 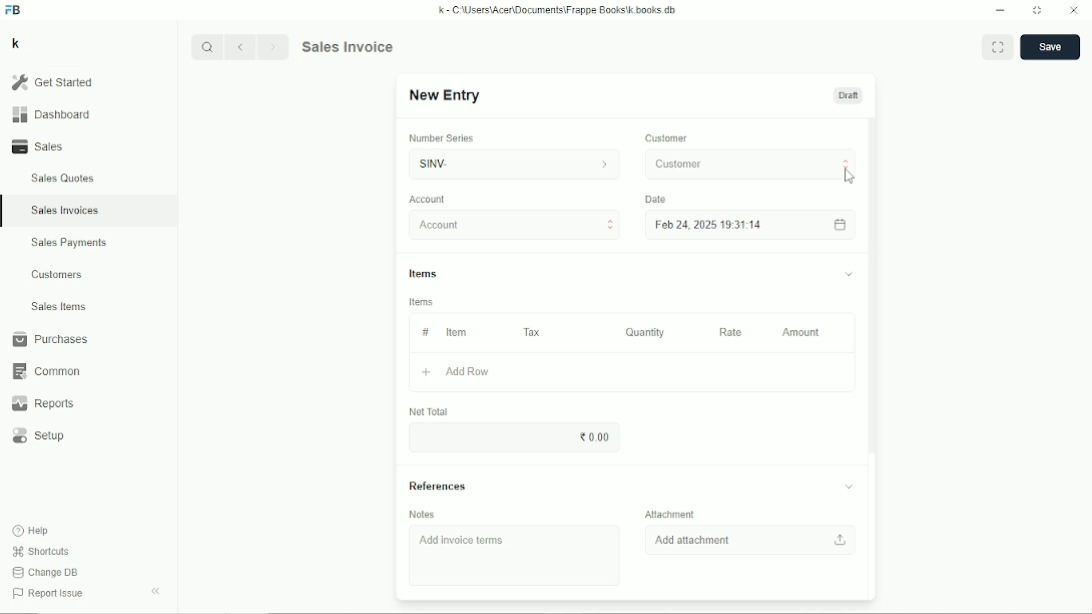 What do you see at coordinates (15, 43) in the screenshot?
I see `k` at bounding box center [15, 43].